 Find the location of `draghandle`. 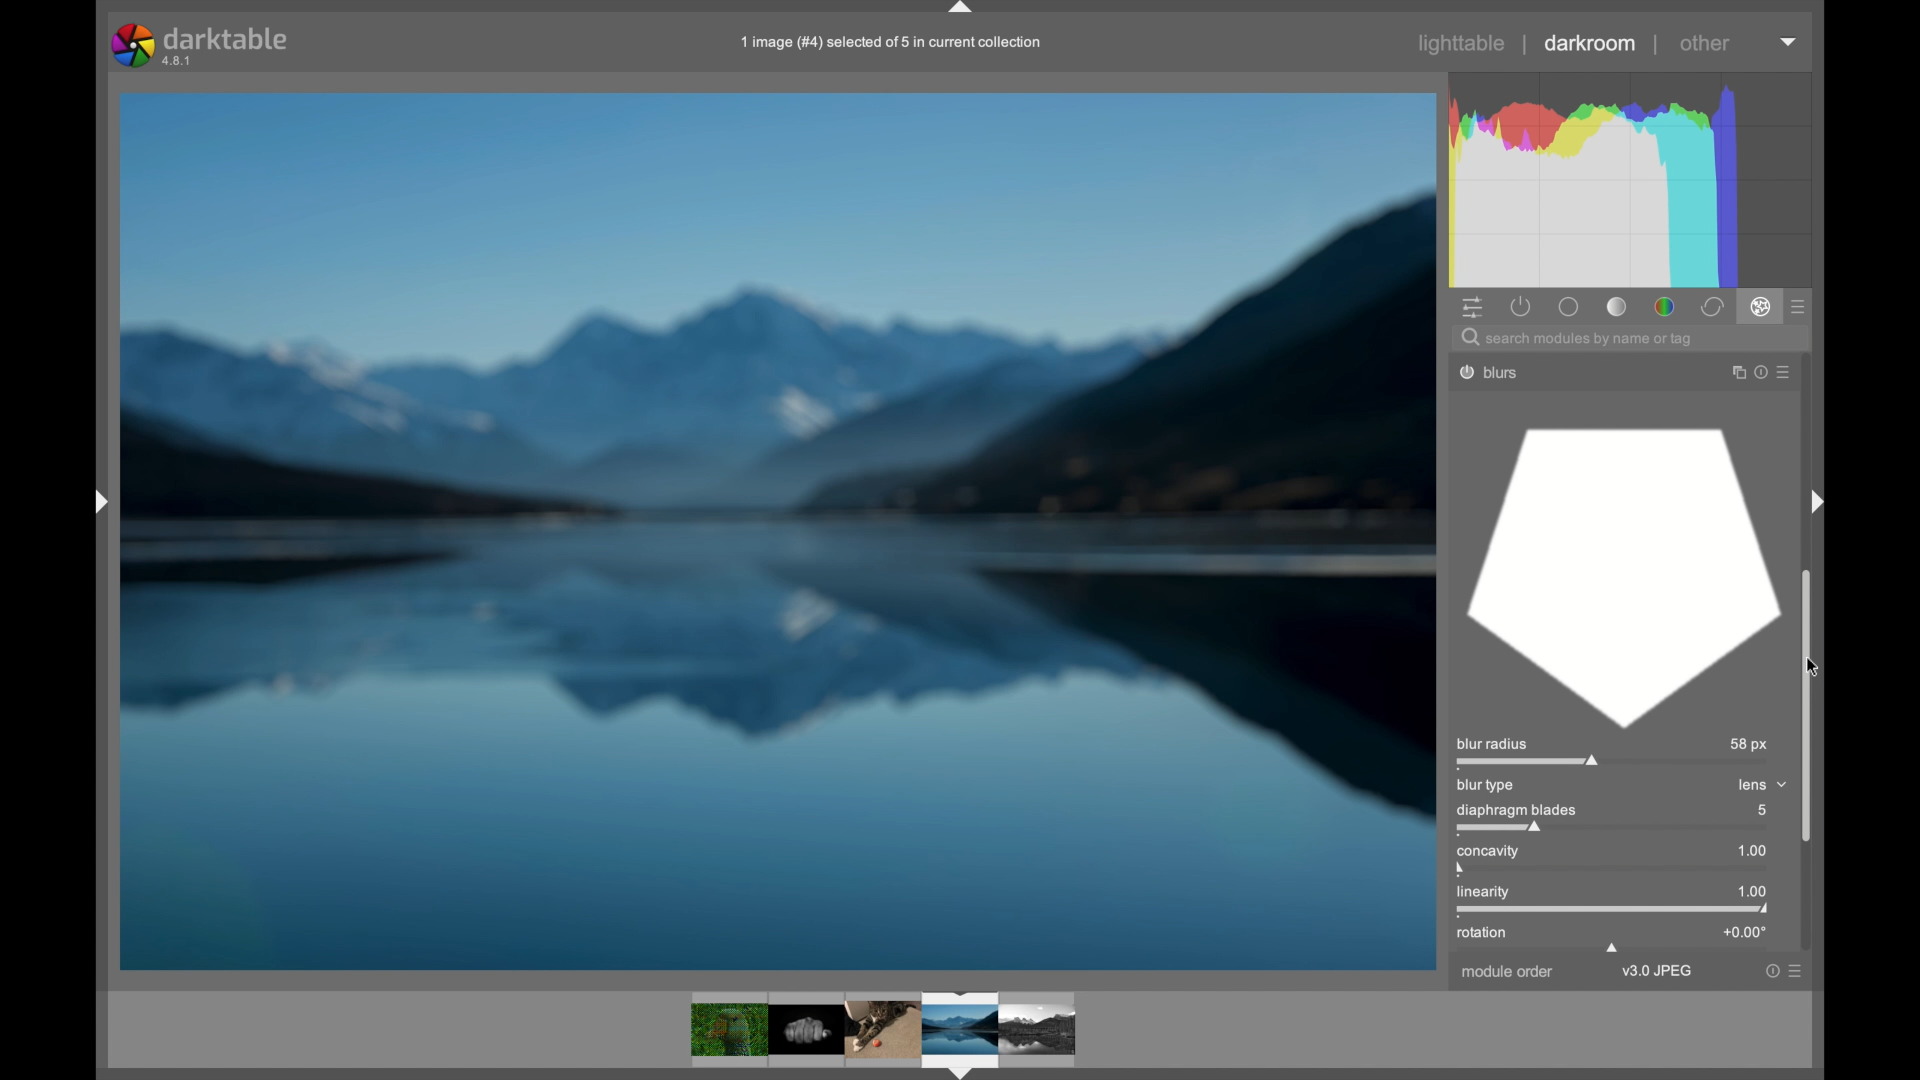

draghandle is located at coordinates (1613, 948).